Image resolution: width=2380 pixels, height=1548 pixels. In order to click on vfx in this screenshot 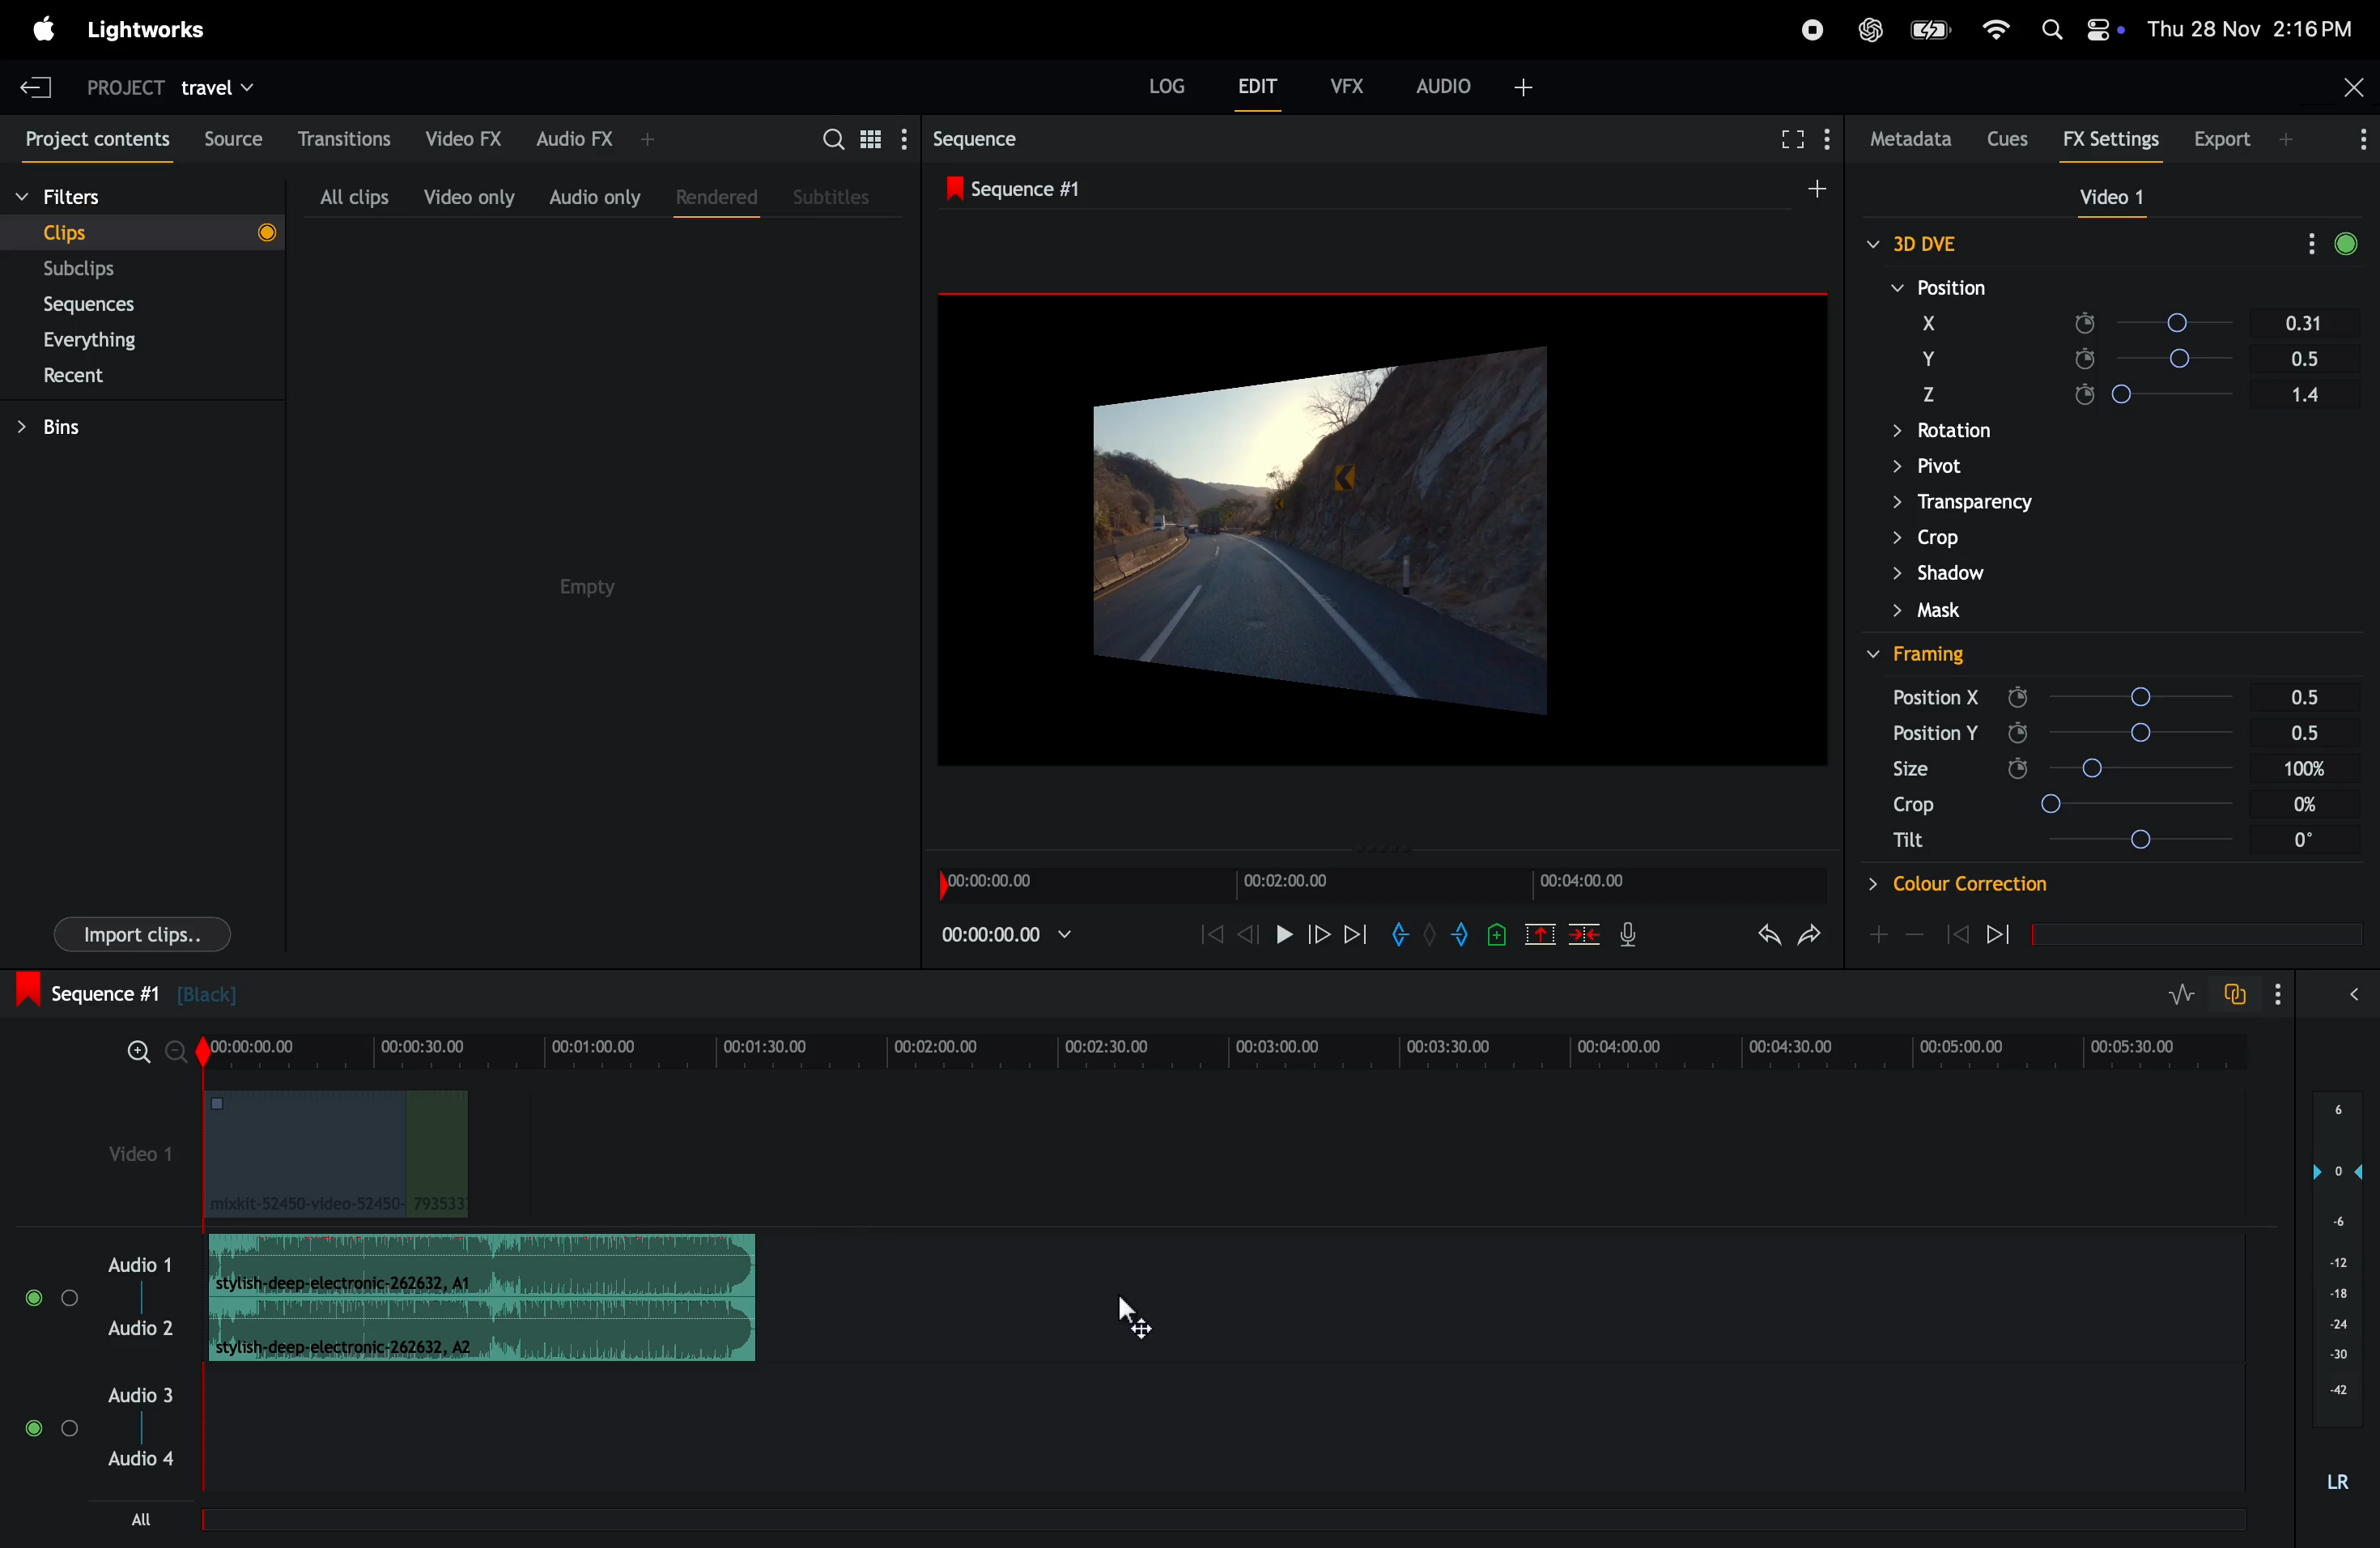, I will do `click(1348, 83)`.